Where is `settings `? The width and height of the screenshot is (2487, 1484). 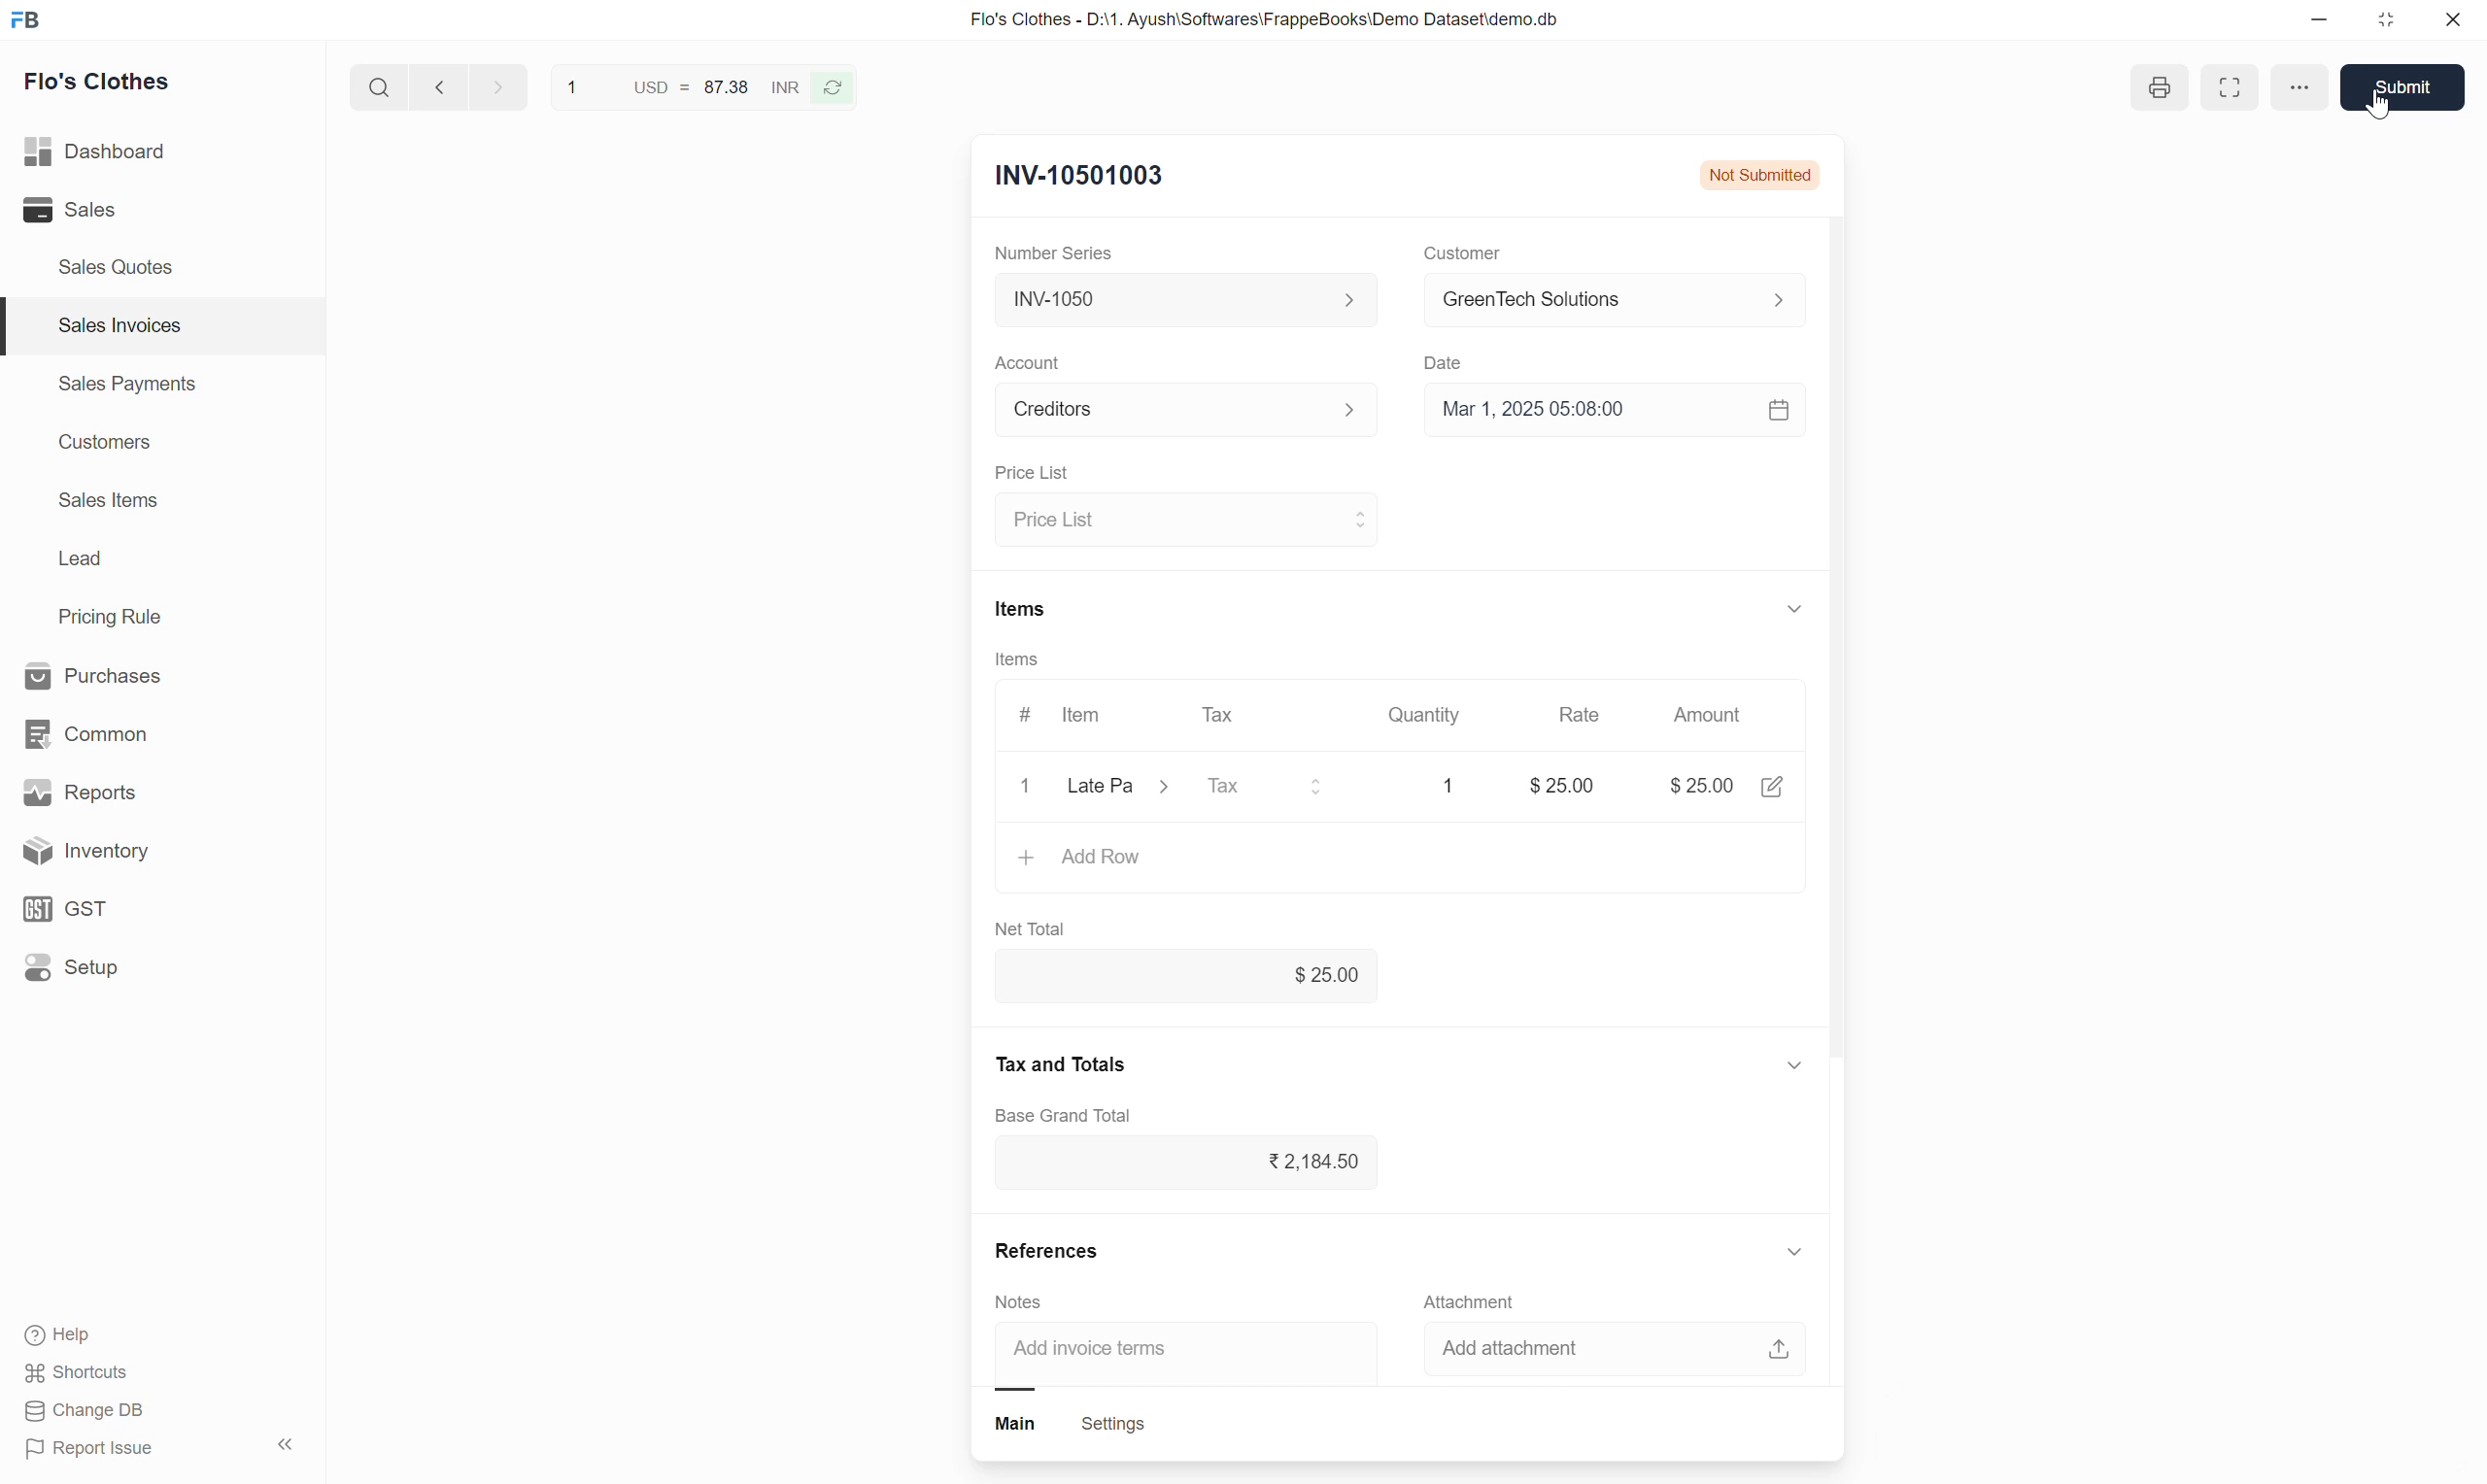
settings  is located at coordinates (1142, 1426).